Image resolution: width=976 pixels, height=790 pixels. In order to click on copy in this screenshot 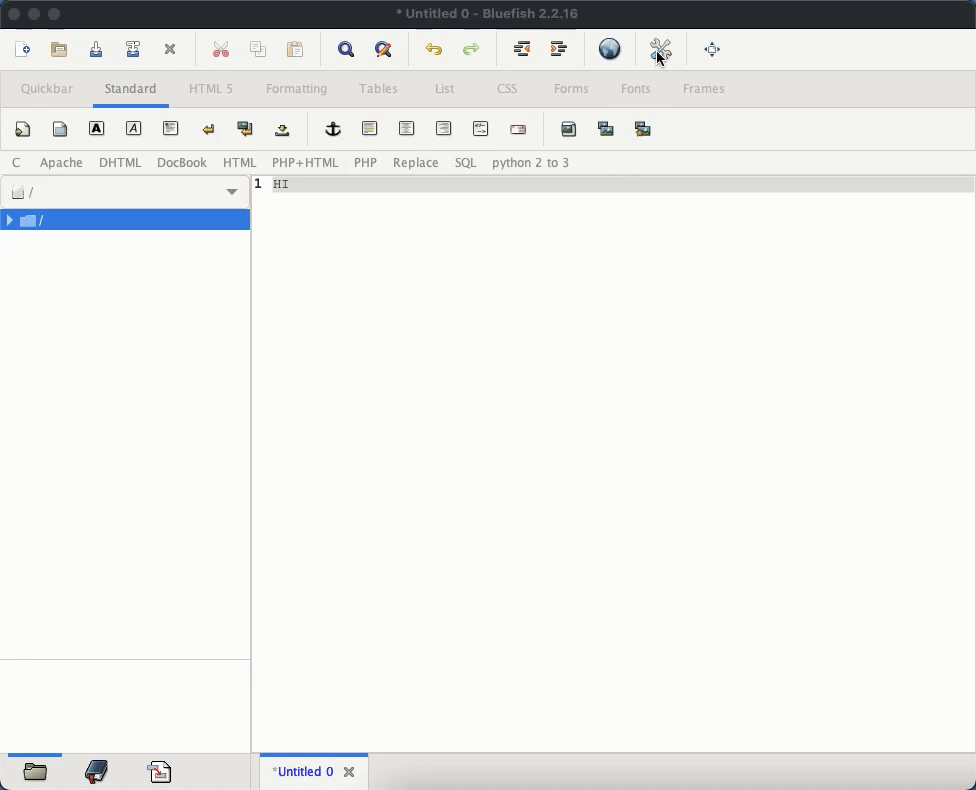, I will do `click(259, 50)`.